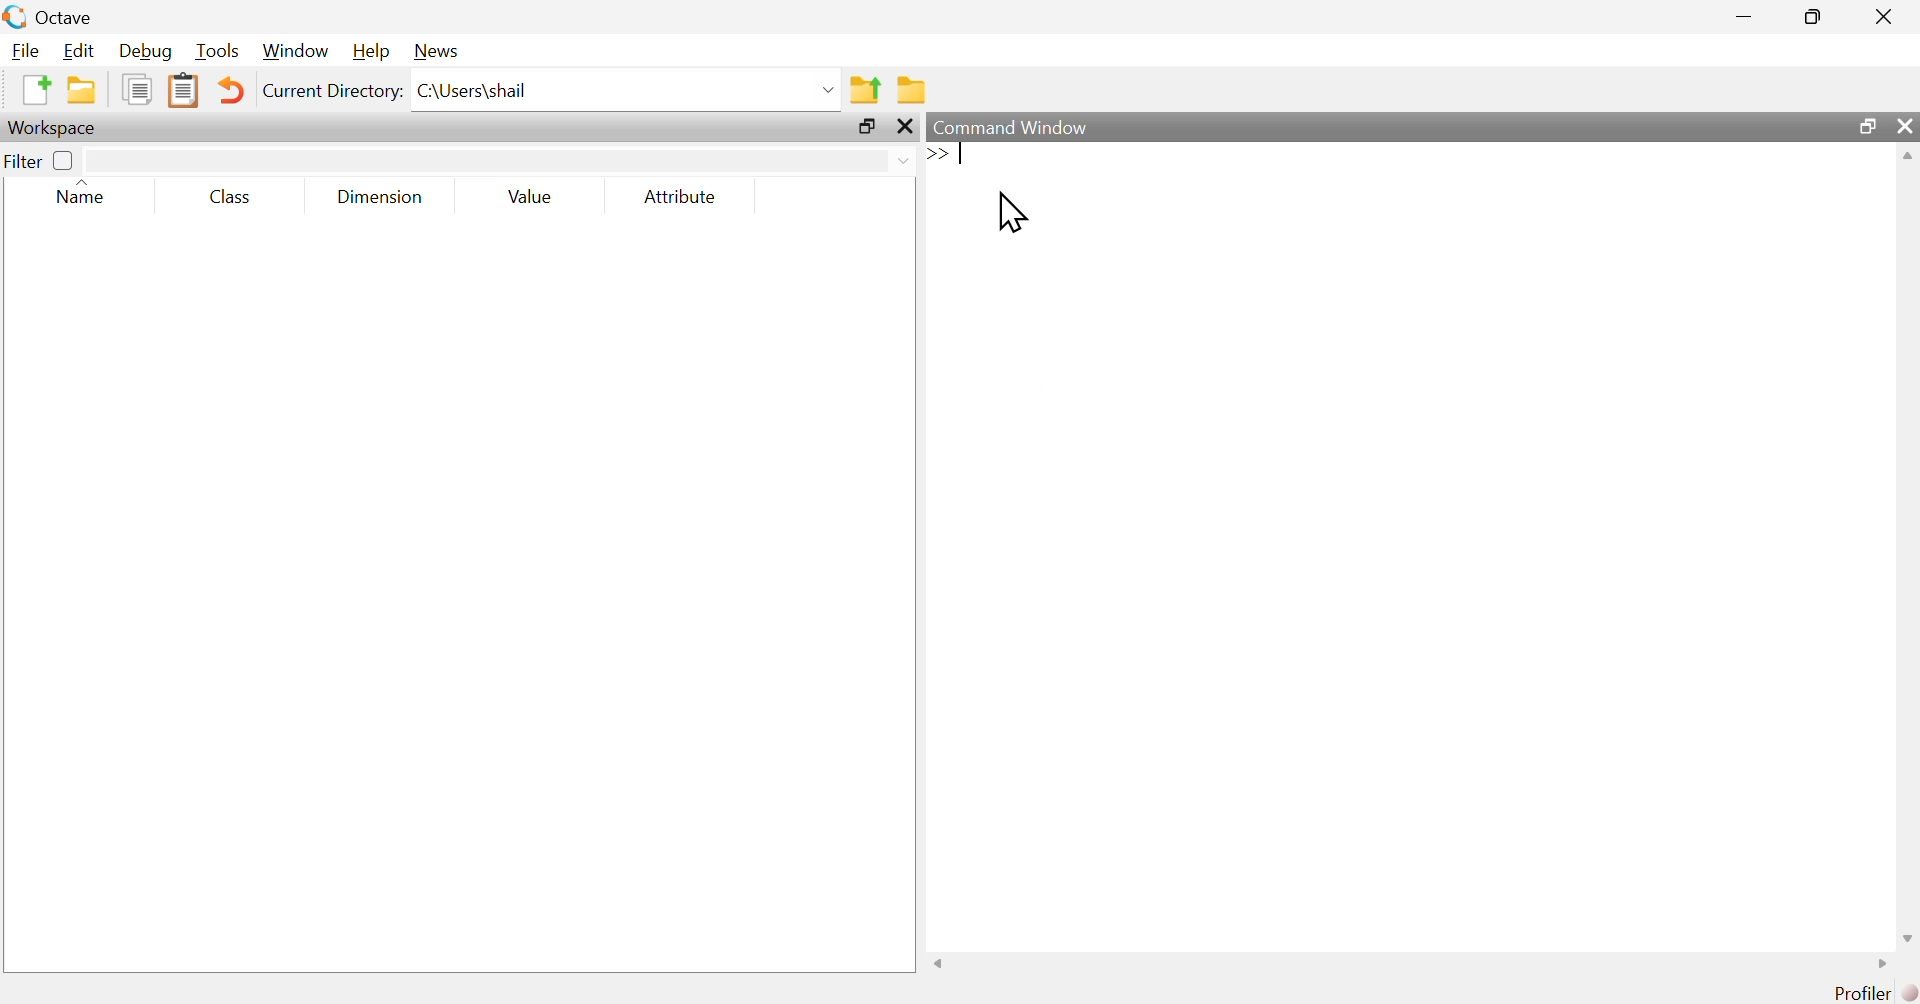 The width and height of the screenshot is (1920, 1004). Describe the element at coordinates (231, 196) in the screenshot. I see `Class` at that location.